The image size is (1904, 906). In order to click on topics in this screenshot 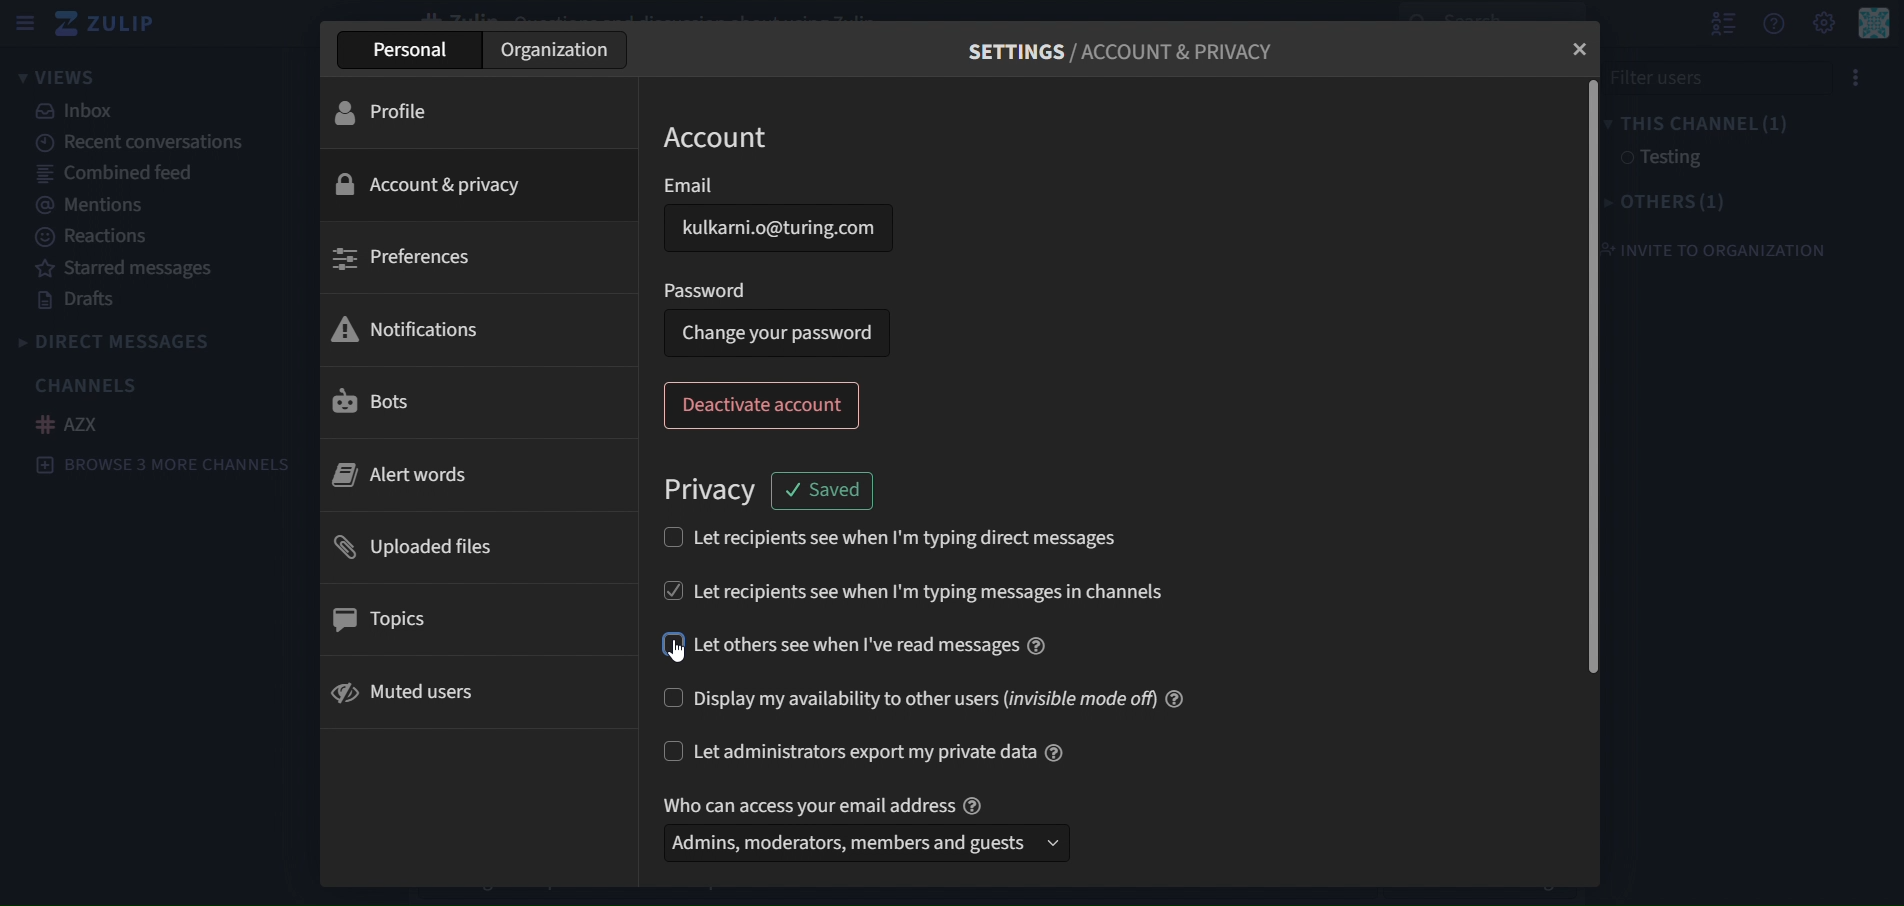, I will do `click(384, 619)`.